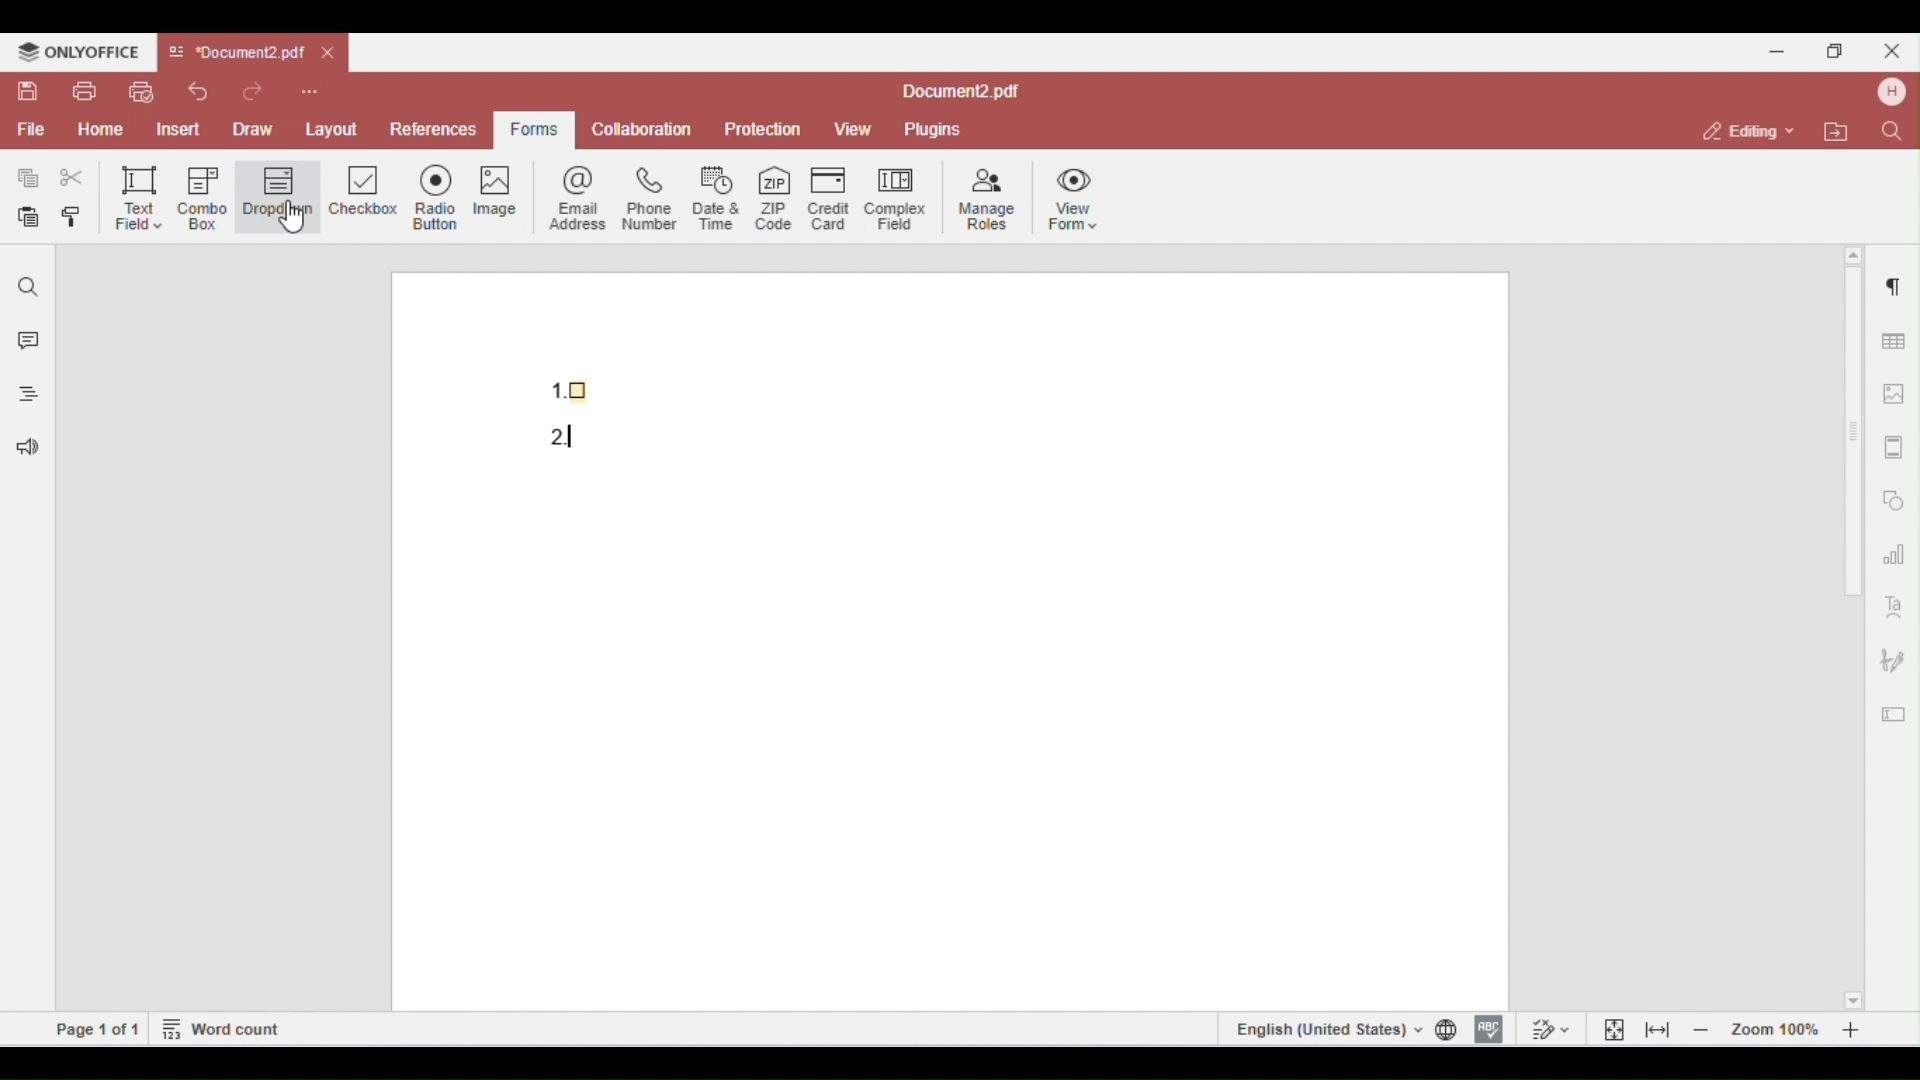  What do you see at coordinates (1894, 709) in the screenshot?
I see `form settings` at bounding box center [1894, 709].